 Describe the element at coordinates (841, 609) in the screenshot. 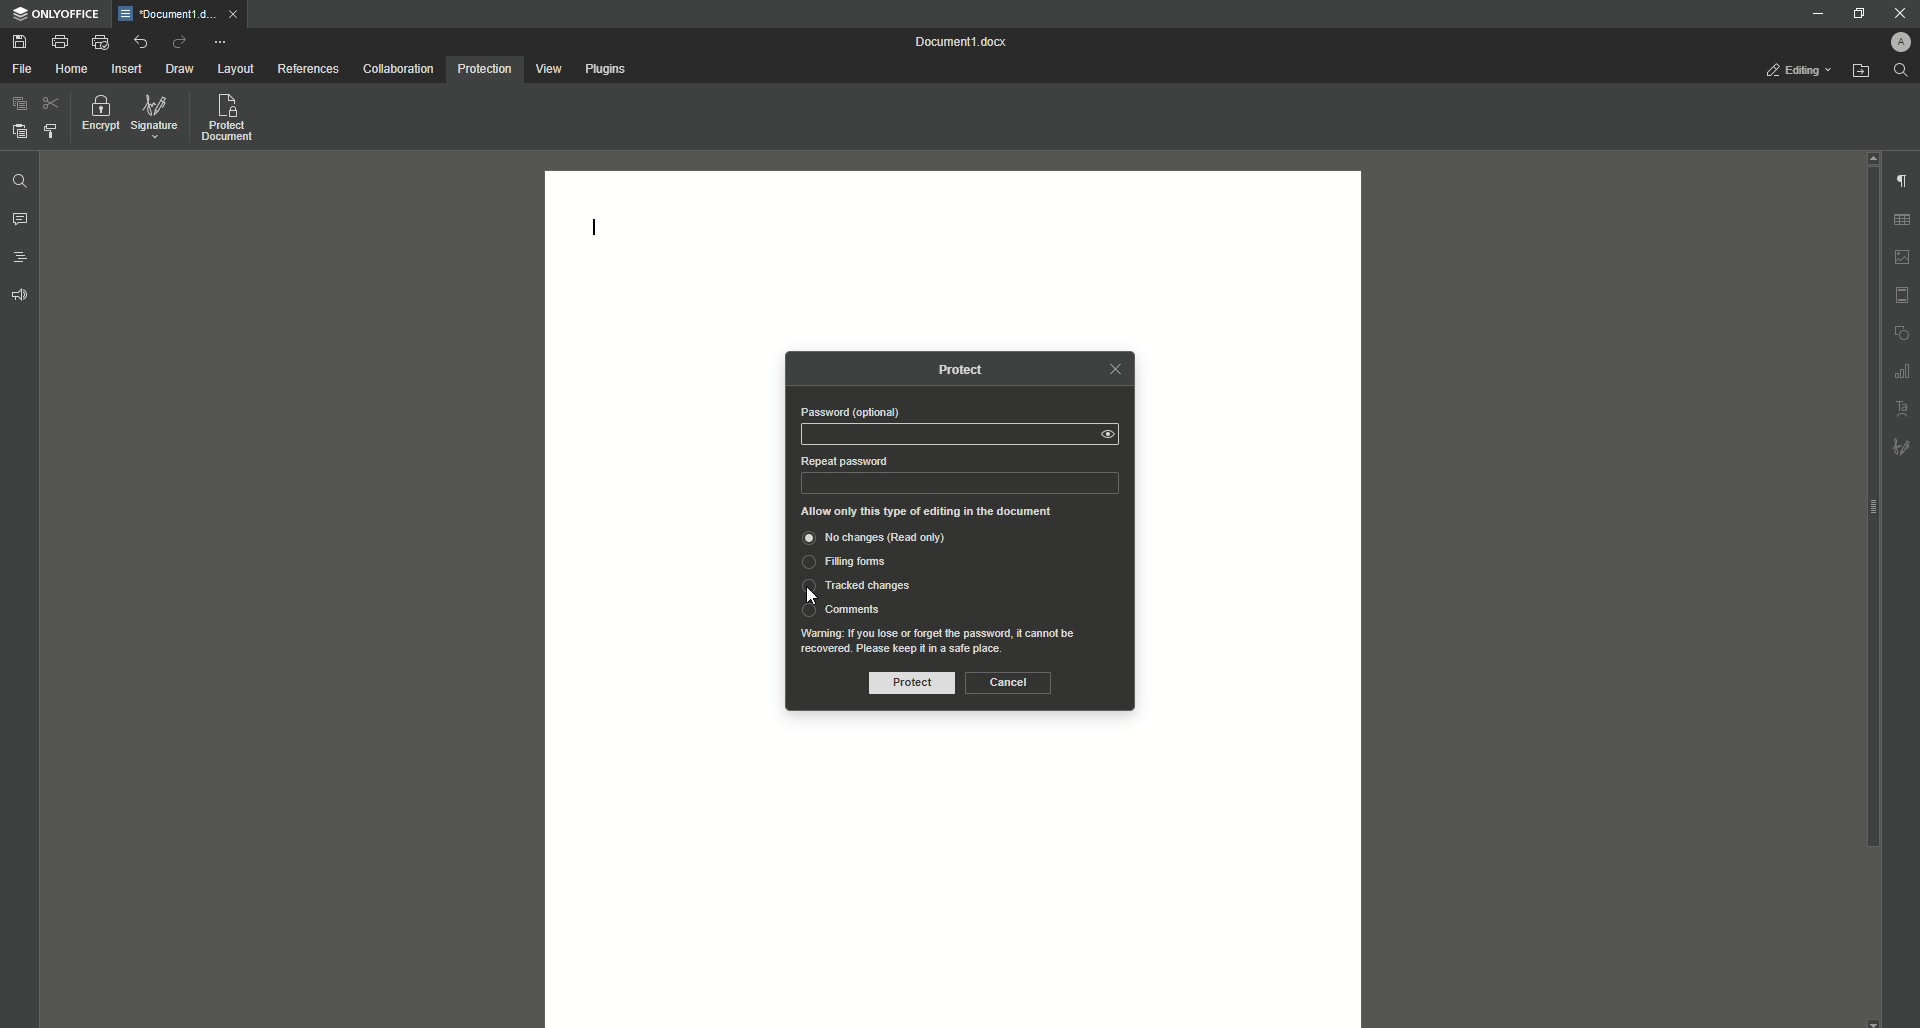

I see `Comments` at that location.